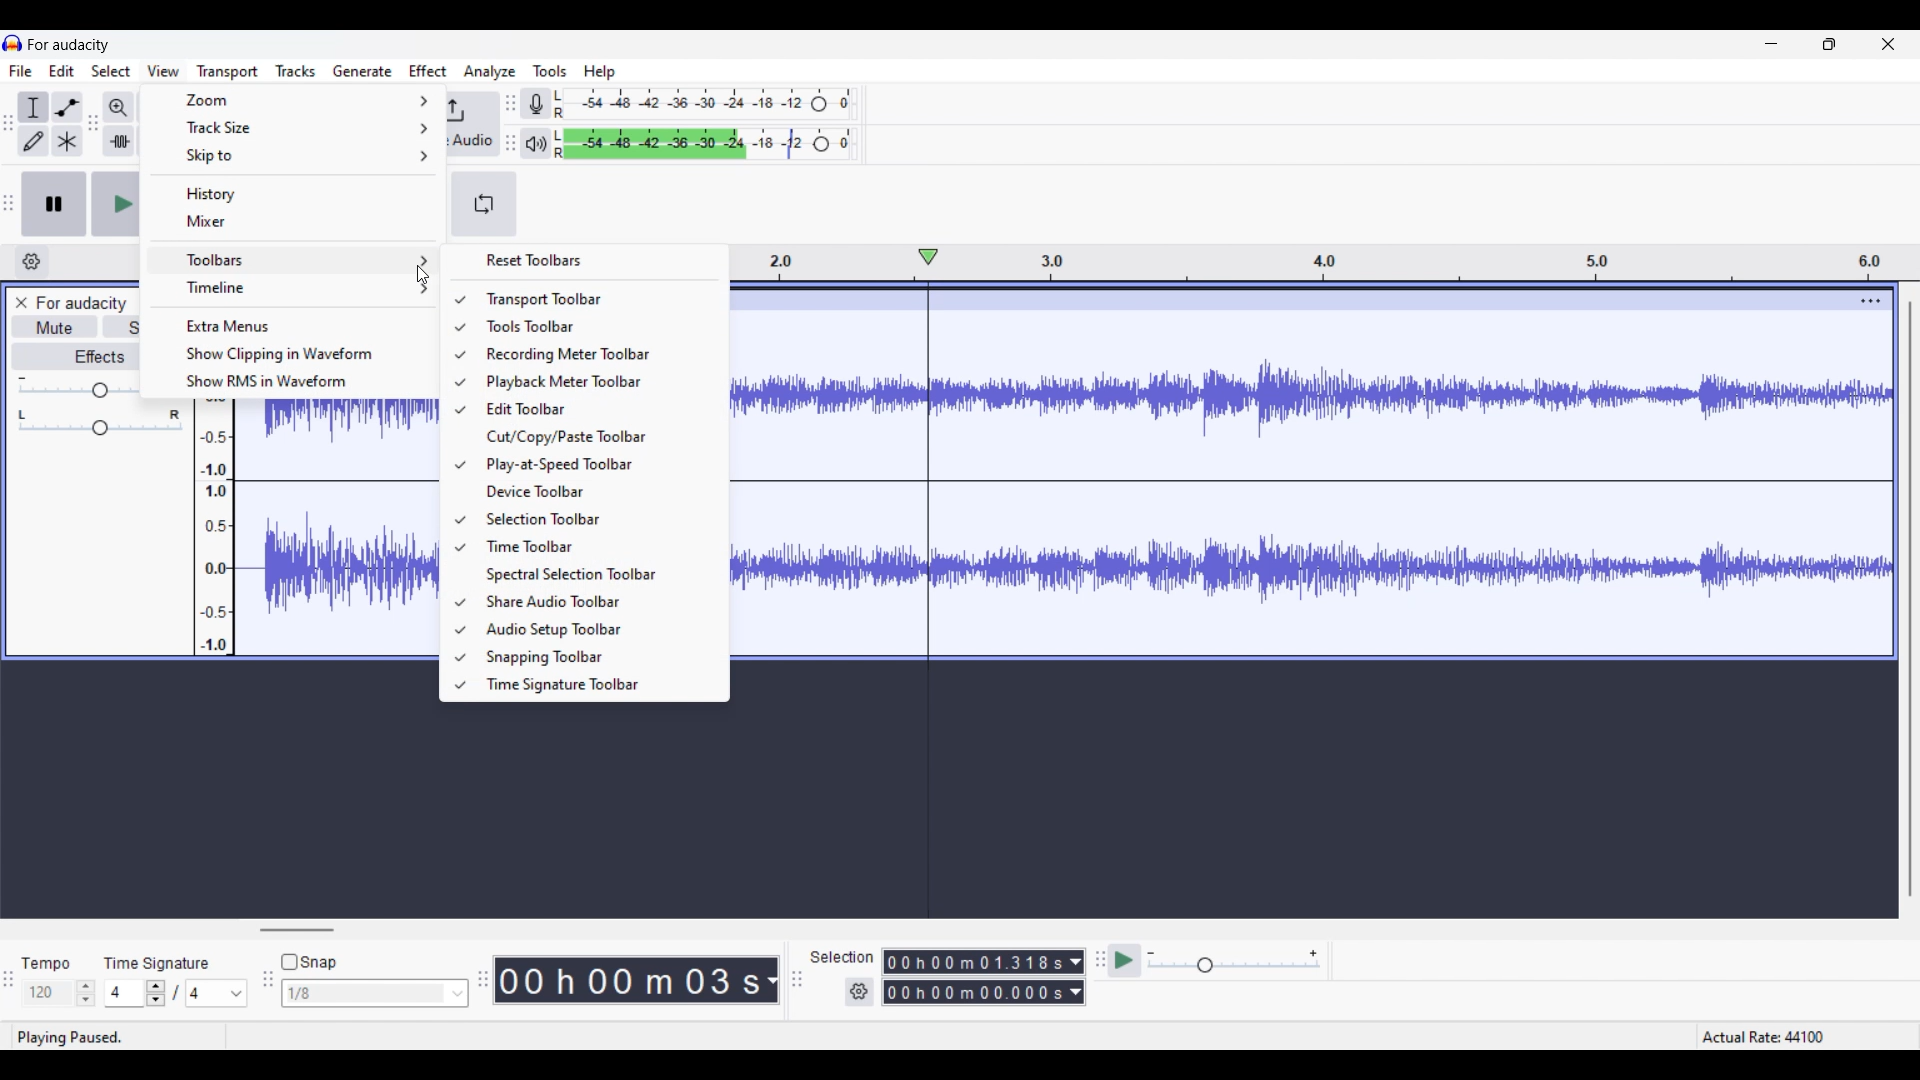  What do you see at coordinates (595, 355) in the screenshot?
I see `Recording meter toolbar ` at bounding box center [595, 355].